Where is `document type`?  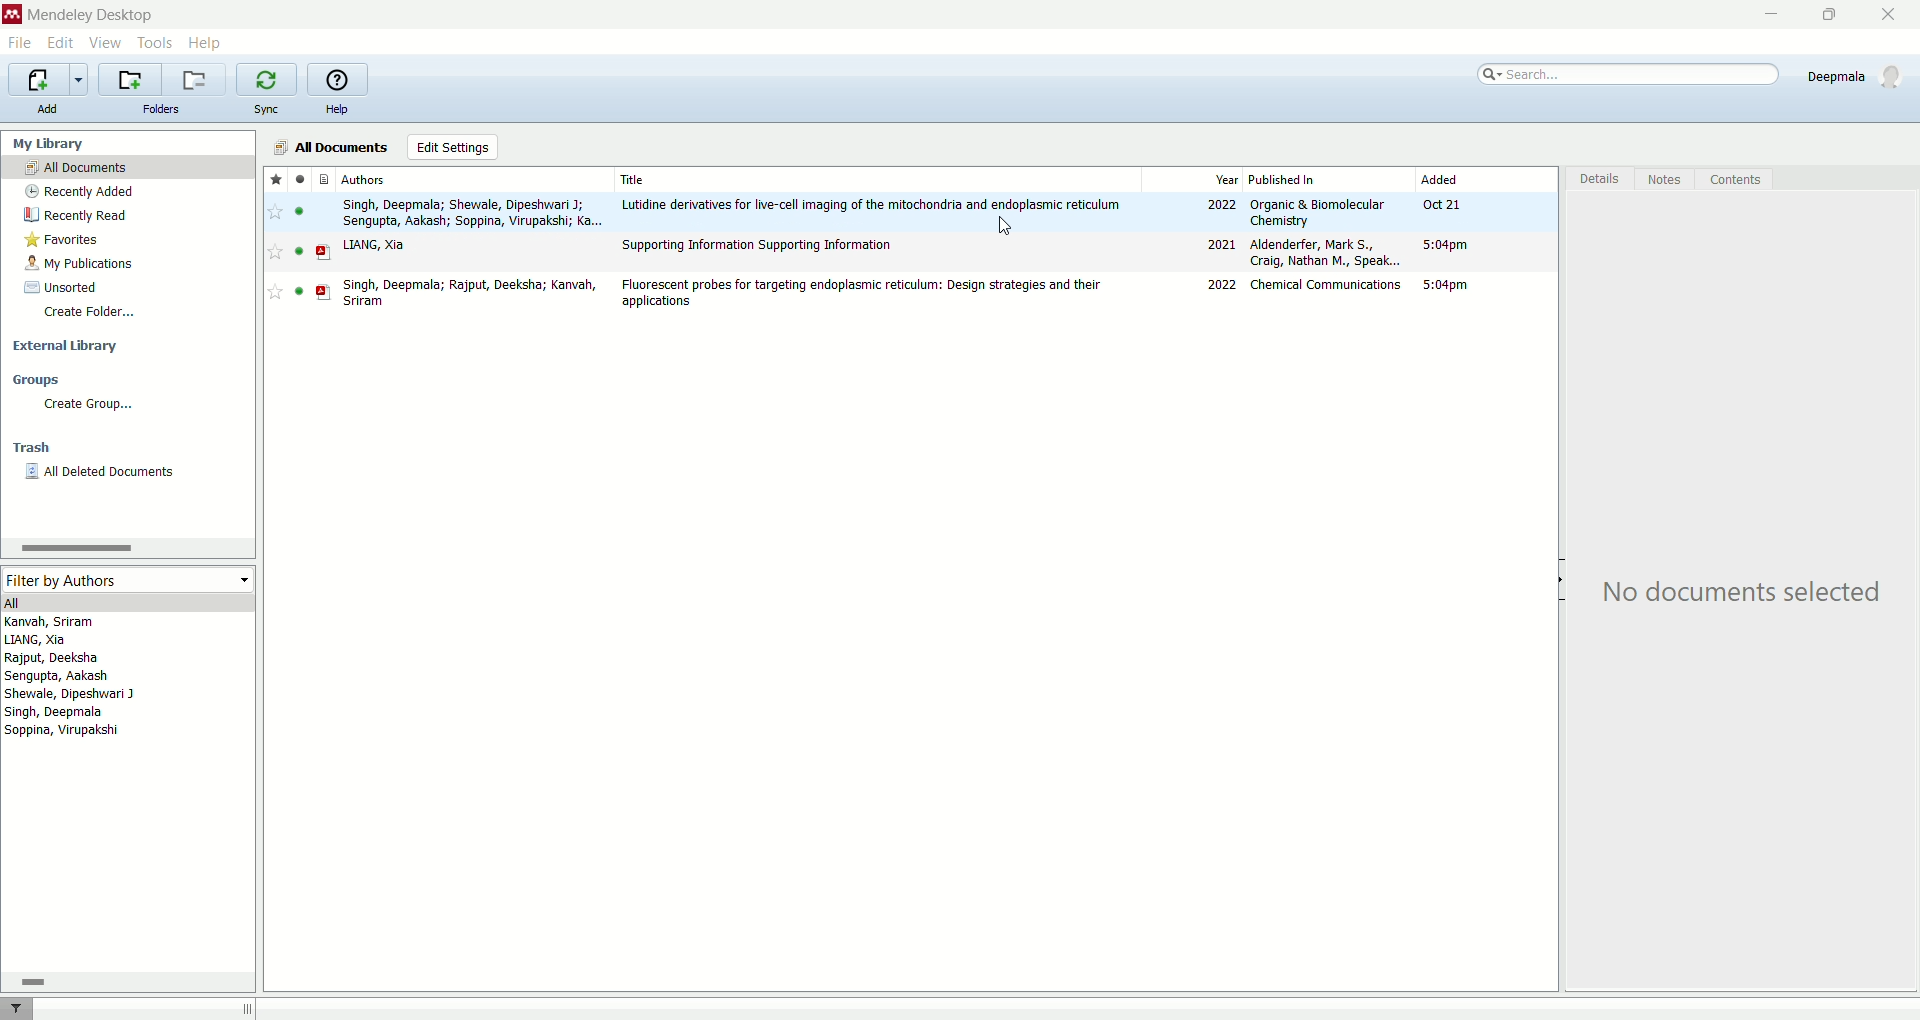 document type is located at coordinates (326, 178).